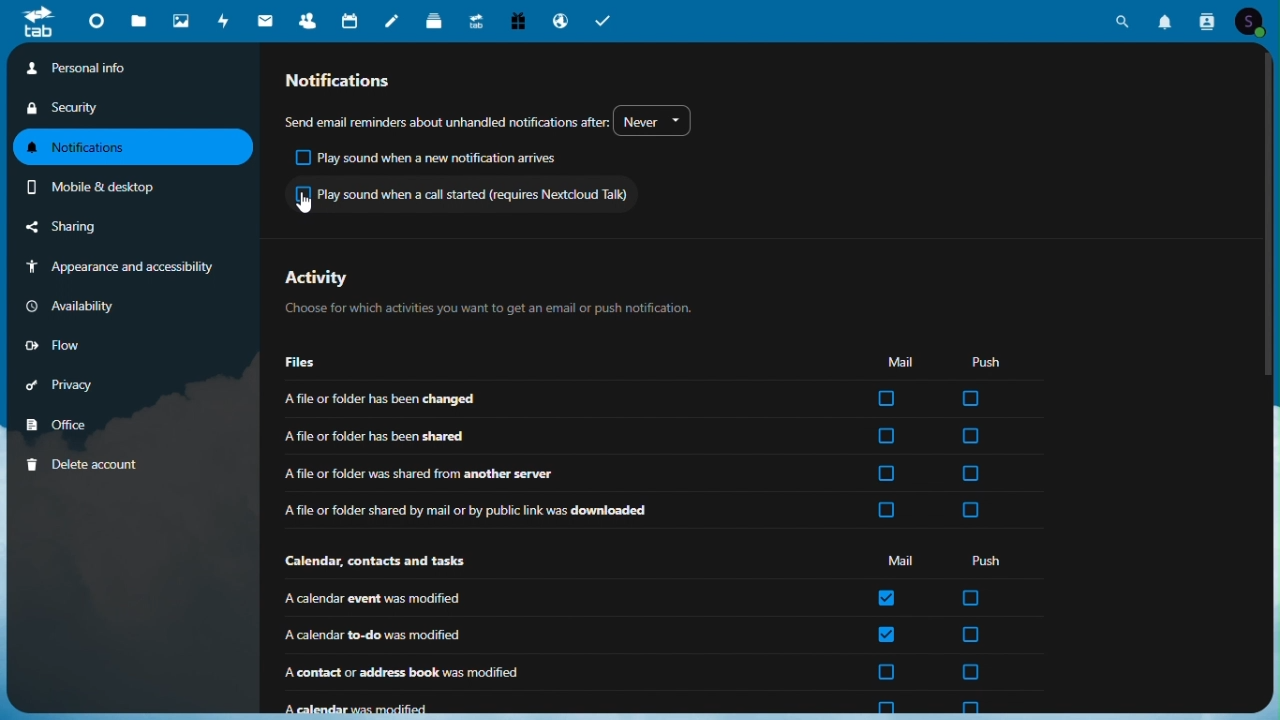  I want to click on Calendar event was modified, so click(550, 599).